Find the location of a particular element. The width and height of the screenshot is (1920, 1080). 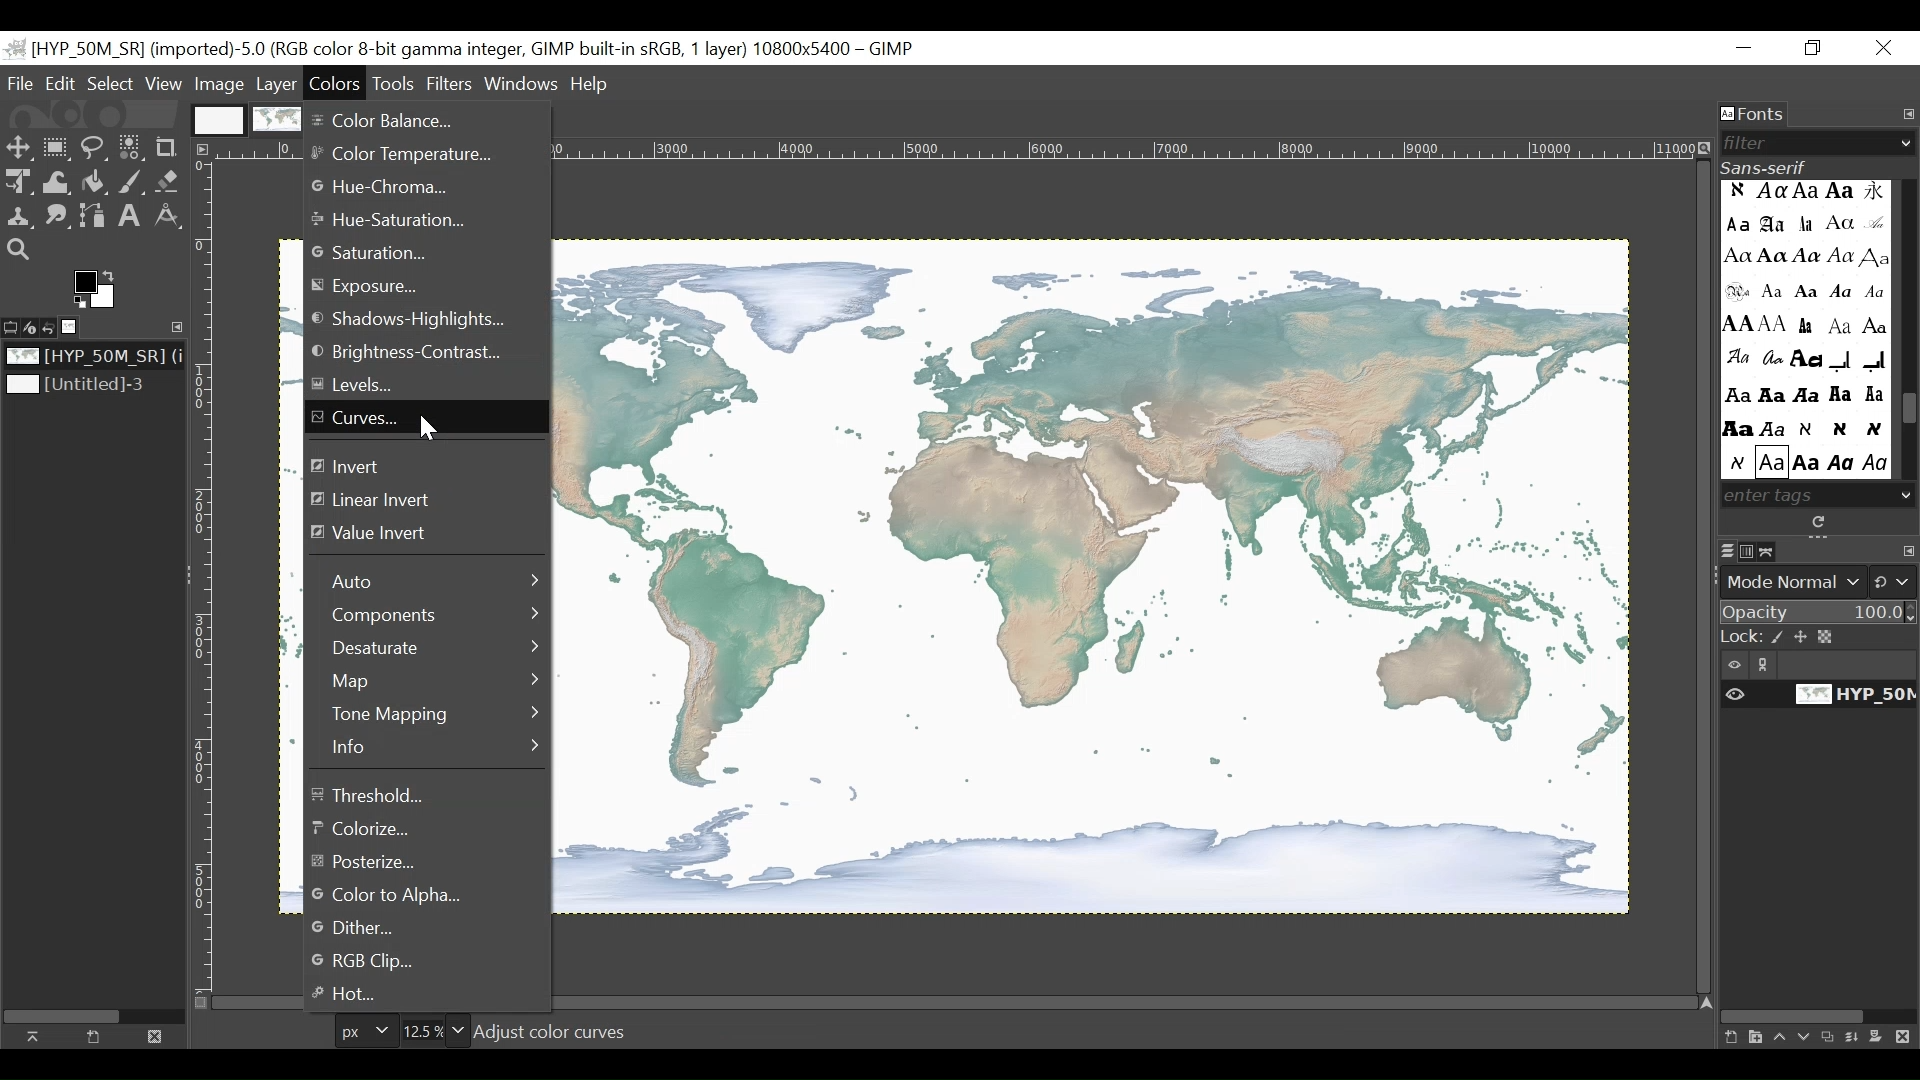

Hot is located at coordinates (371, 995).